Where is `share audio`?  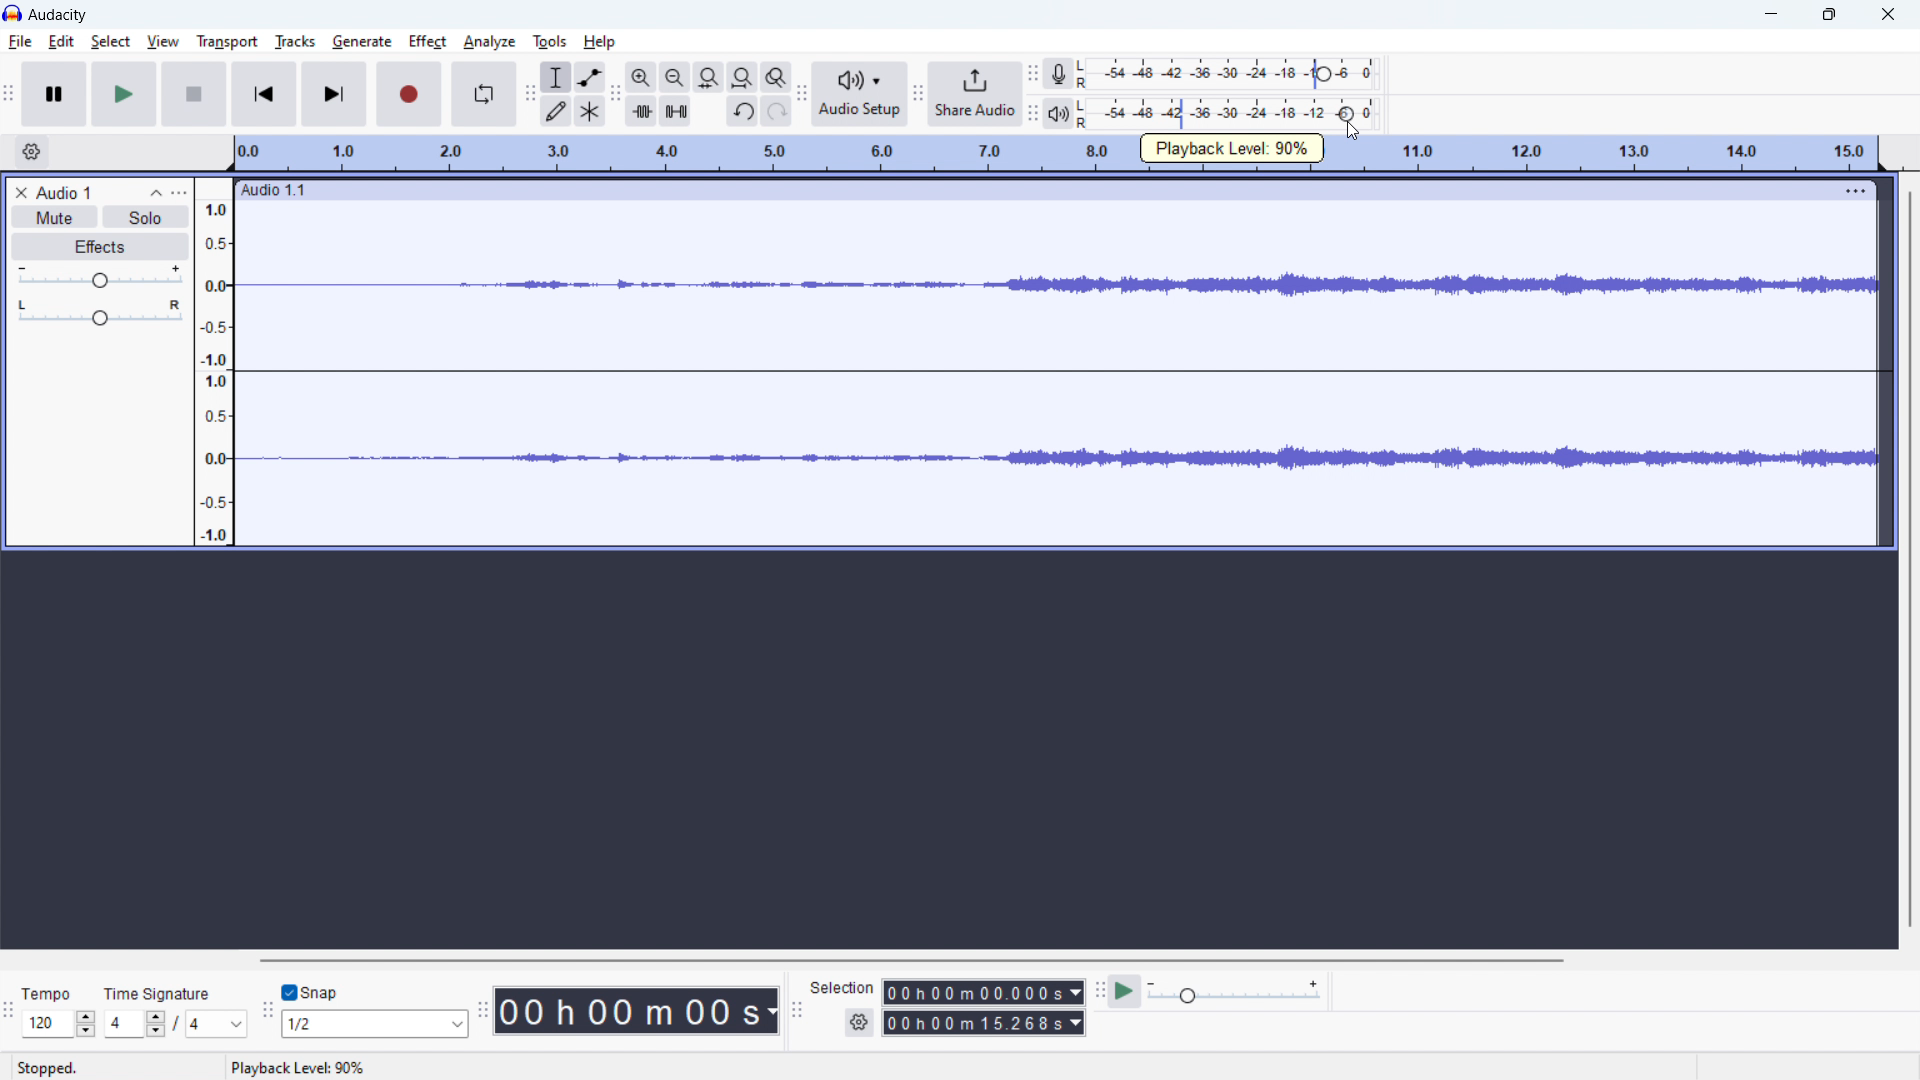
share audio is located at coordinates (975, 94).